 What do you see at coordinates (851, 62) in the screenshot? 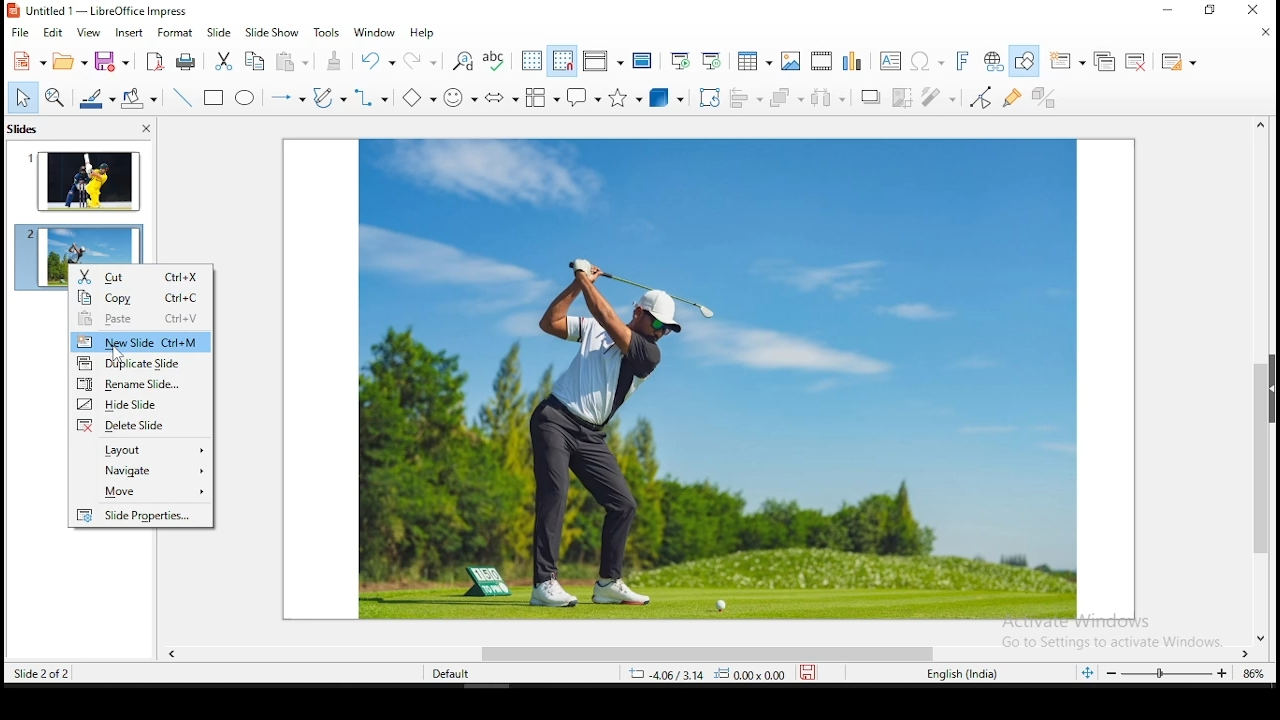
I see `insert chart` at bounding box center [851, 62].